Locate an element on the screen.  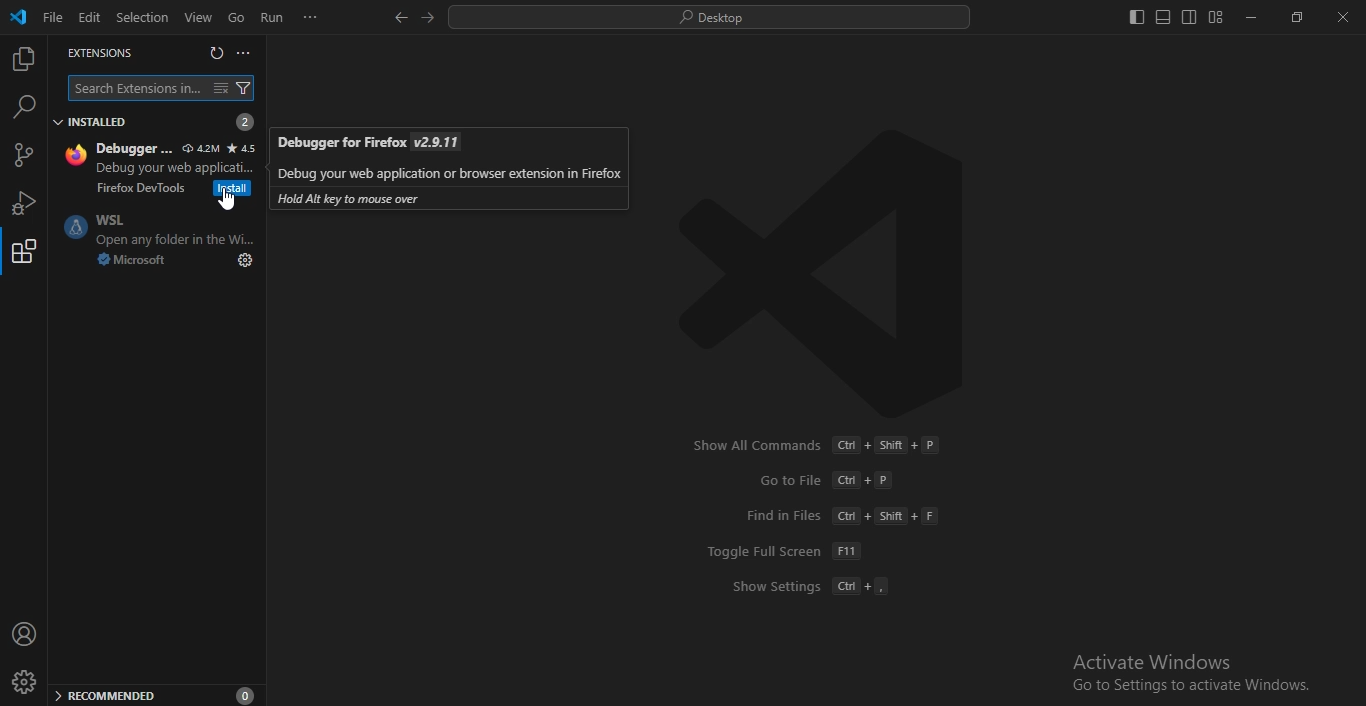
vscode icon is located at coordinates (18, 17).